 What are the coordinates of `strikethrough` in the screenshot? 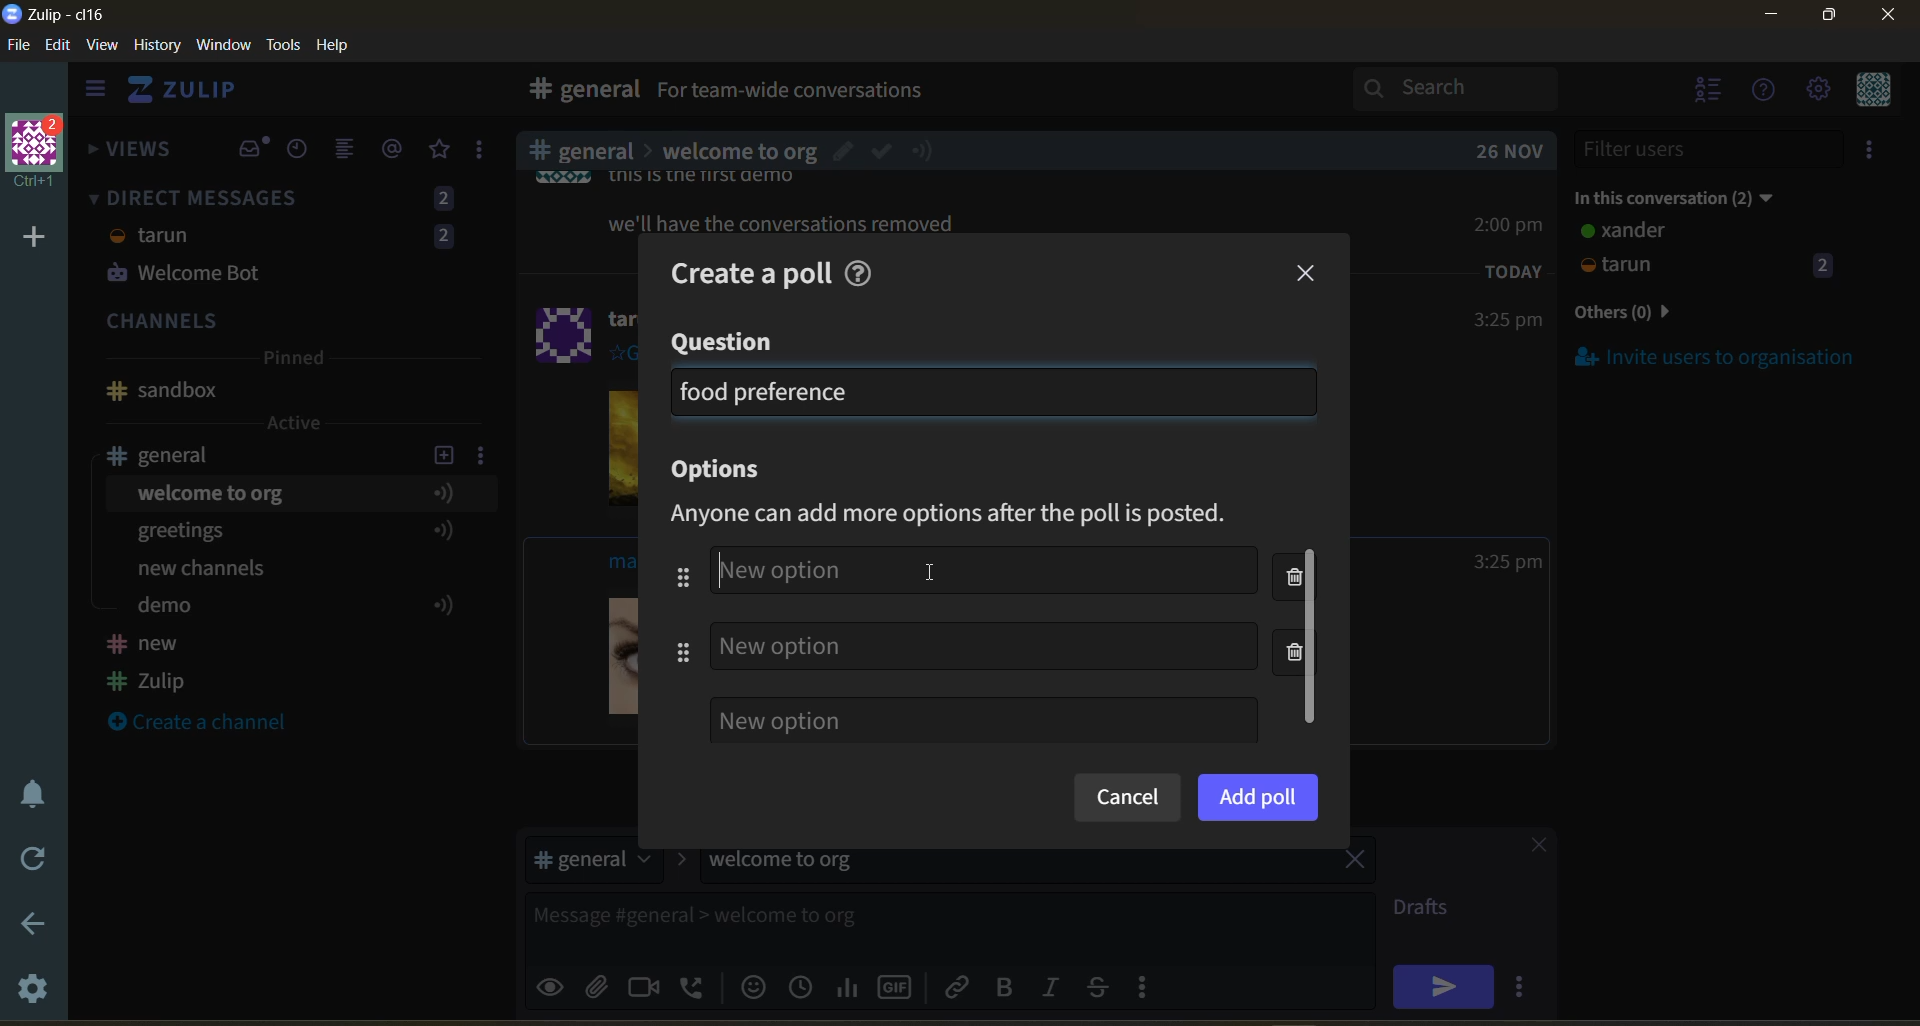 It's located at (1104, 986).